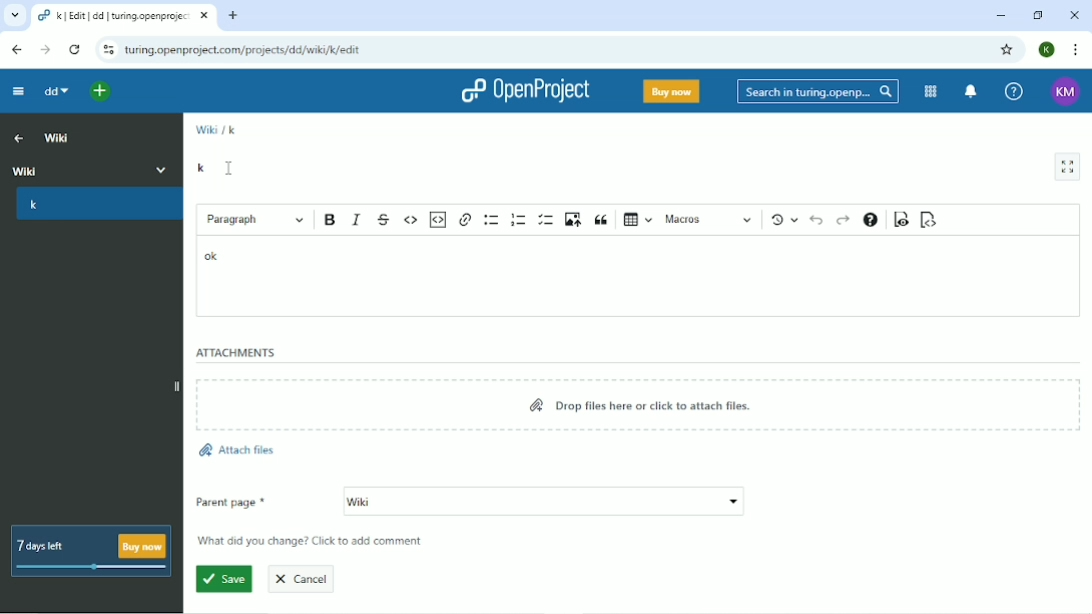 This screenshot has width=1092, height=614. Describe the element at coordinates (1013, 91) in the screenshot. I see `Help` at that location.